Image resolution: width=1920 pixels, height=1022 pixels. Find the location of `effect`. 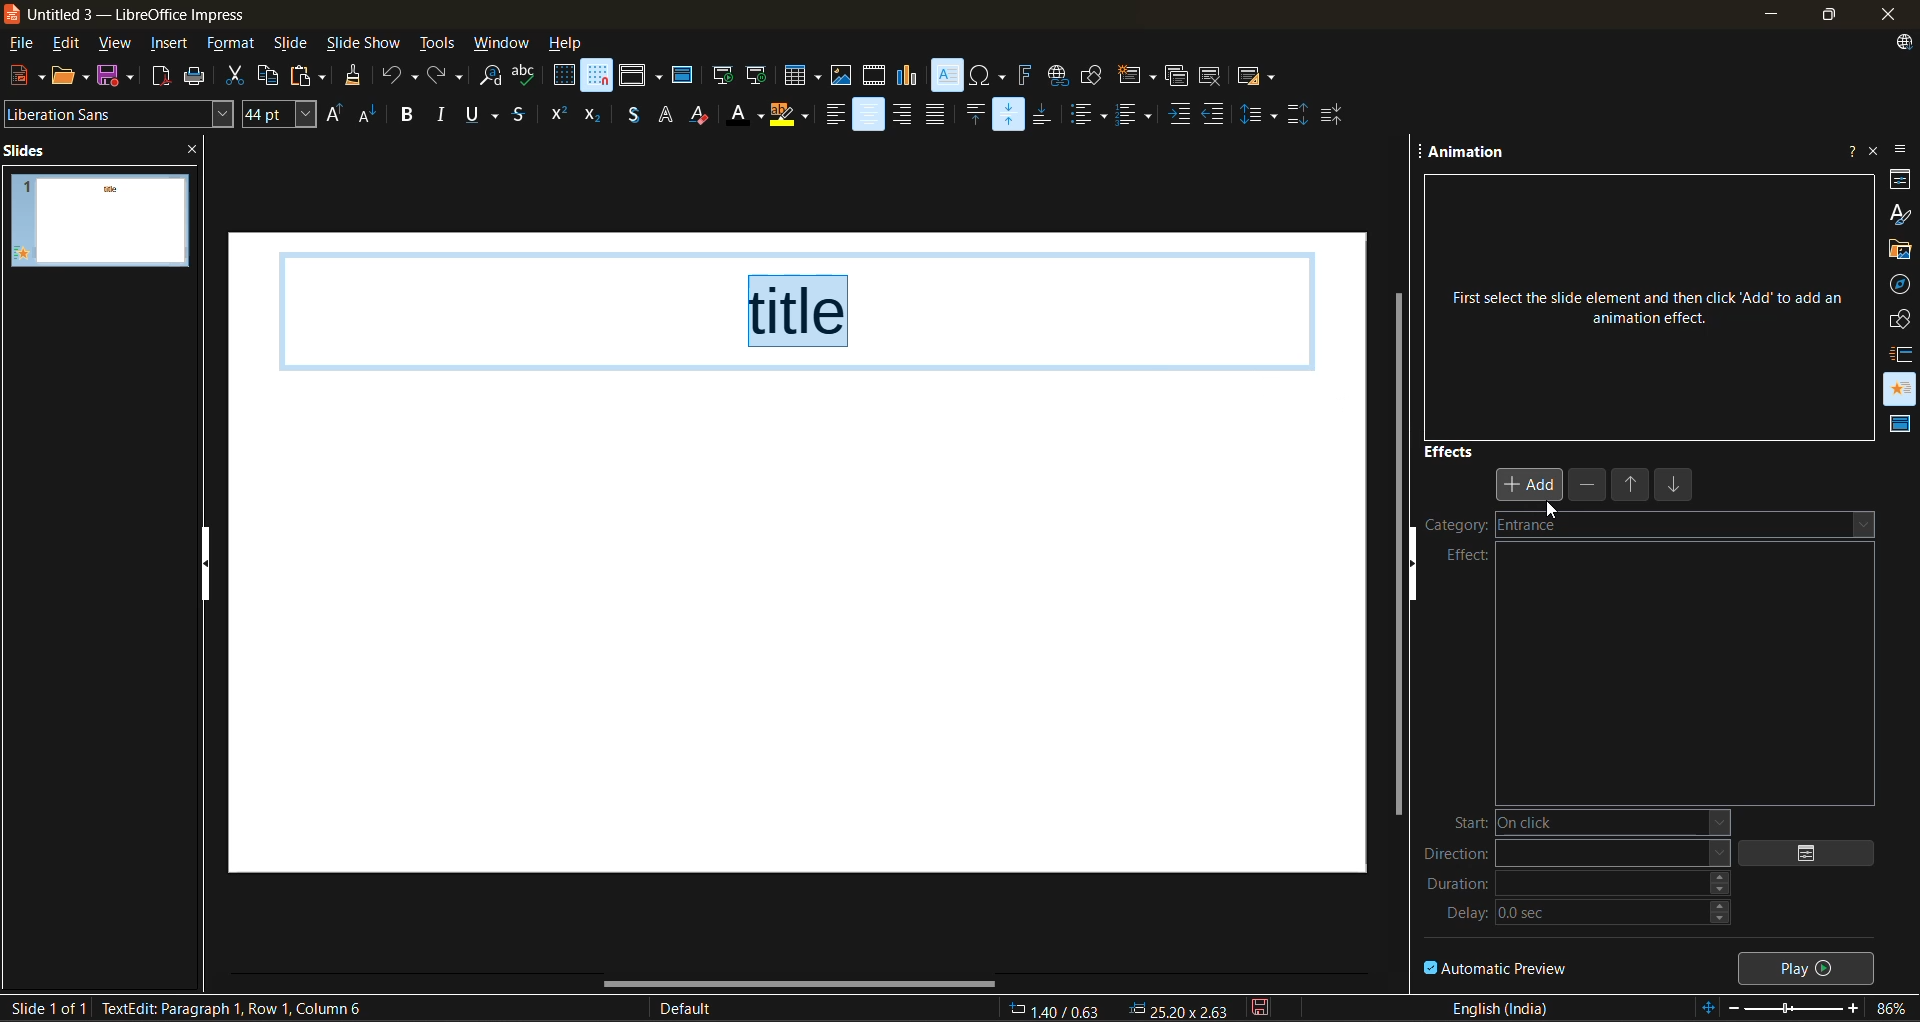

effect is located at coordinates (1468, 555).